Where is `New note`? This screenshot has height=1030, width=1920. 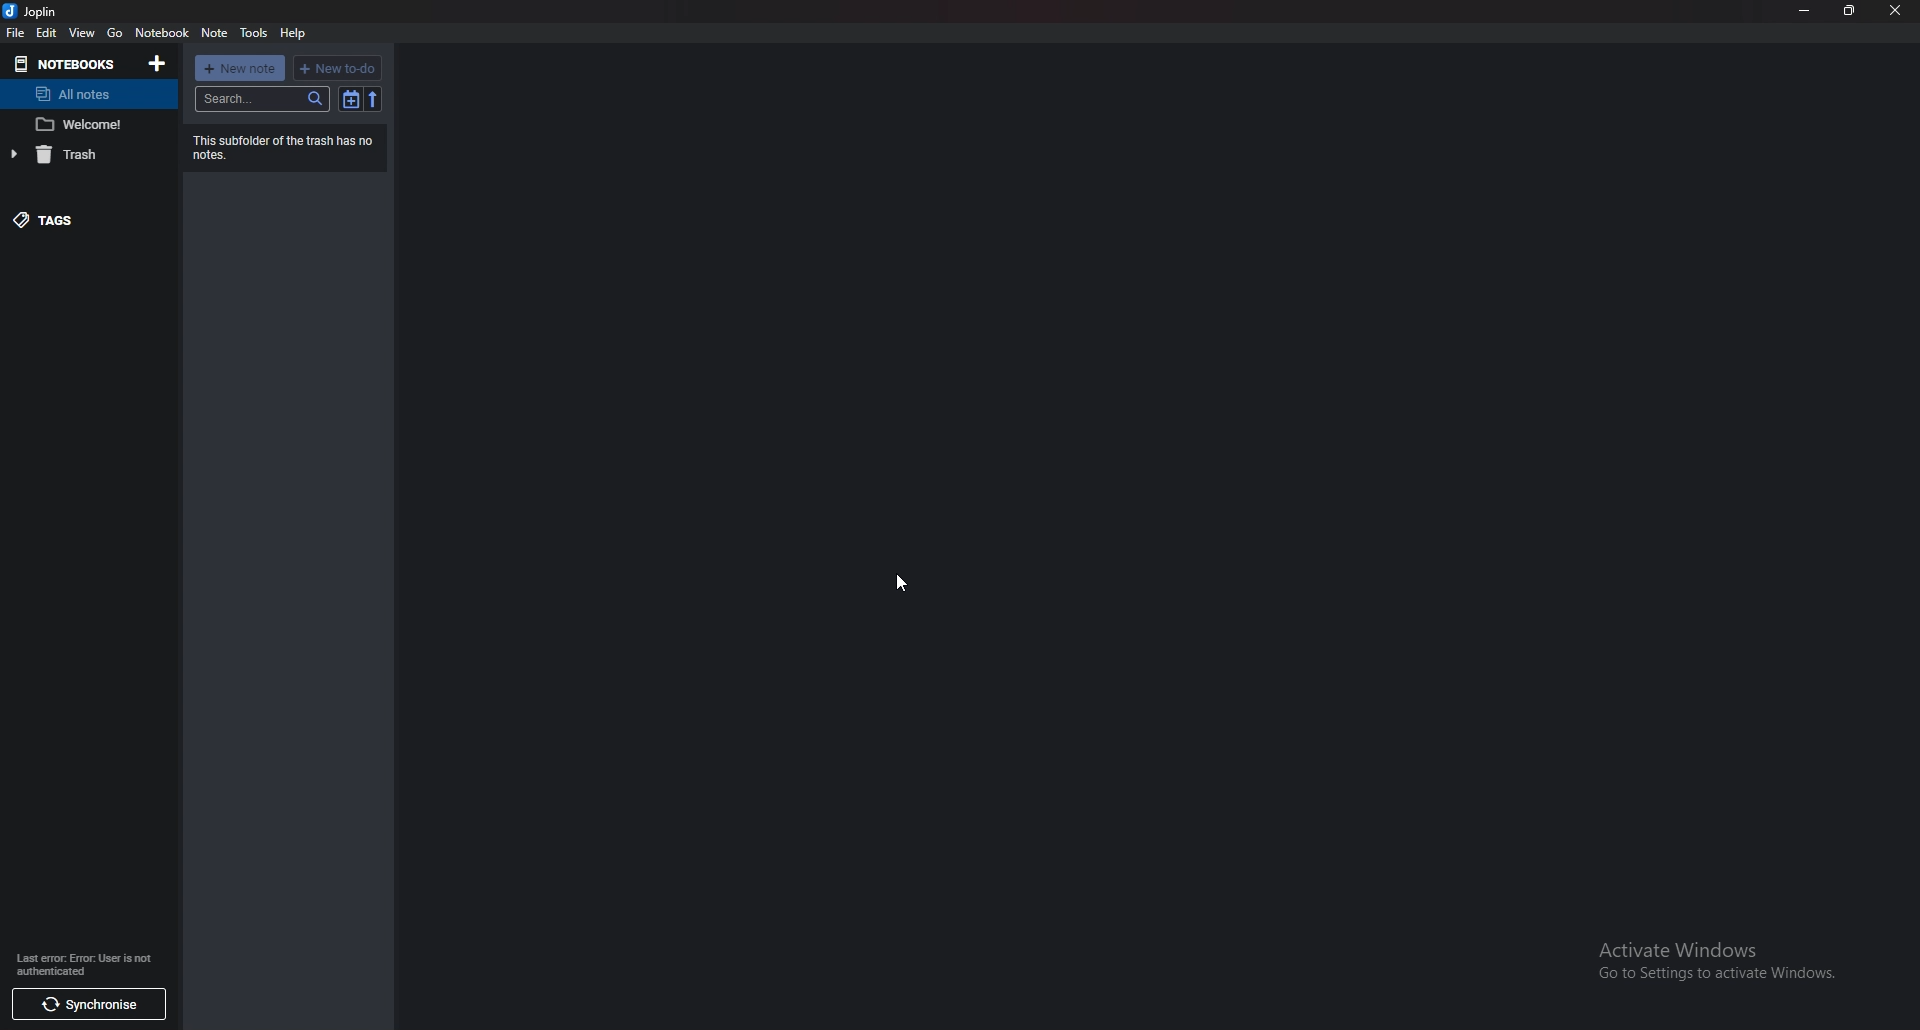 New note is located at coordinates (239, 68).